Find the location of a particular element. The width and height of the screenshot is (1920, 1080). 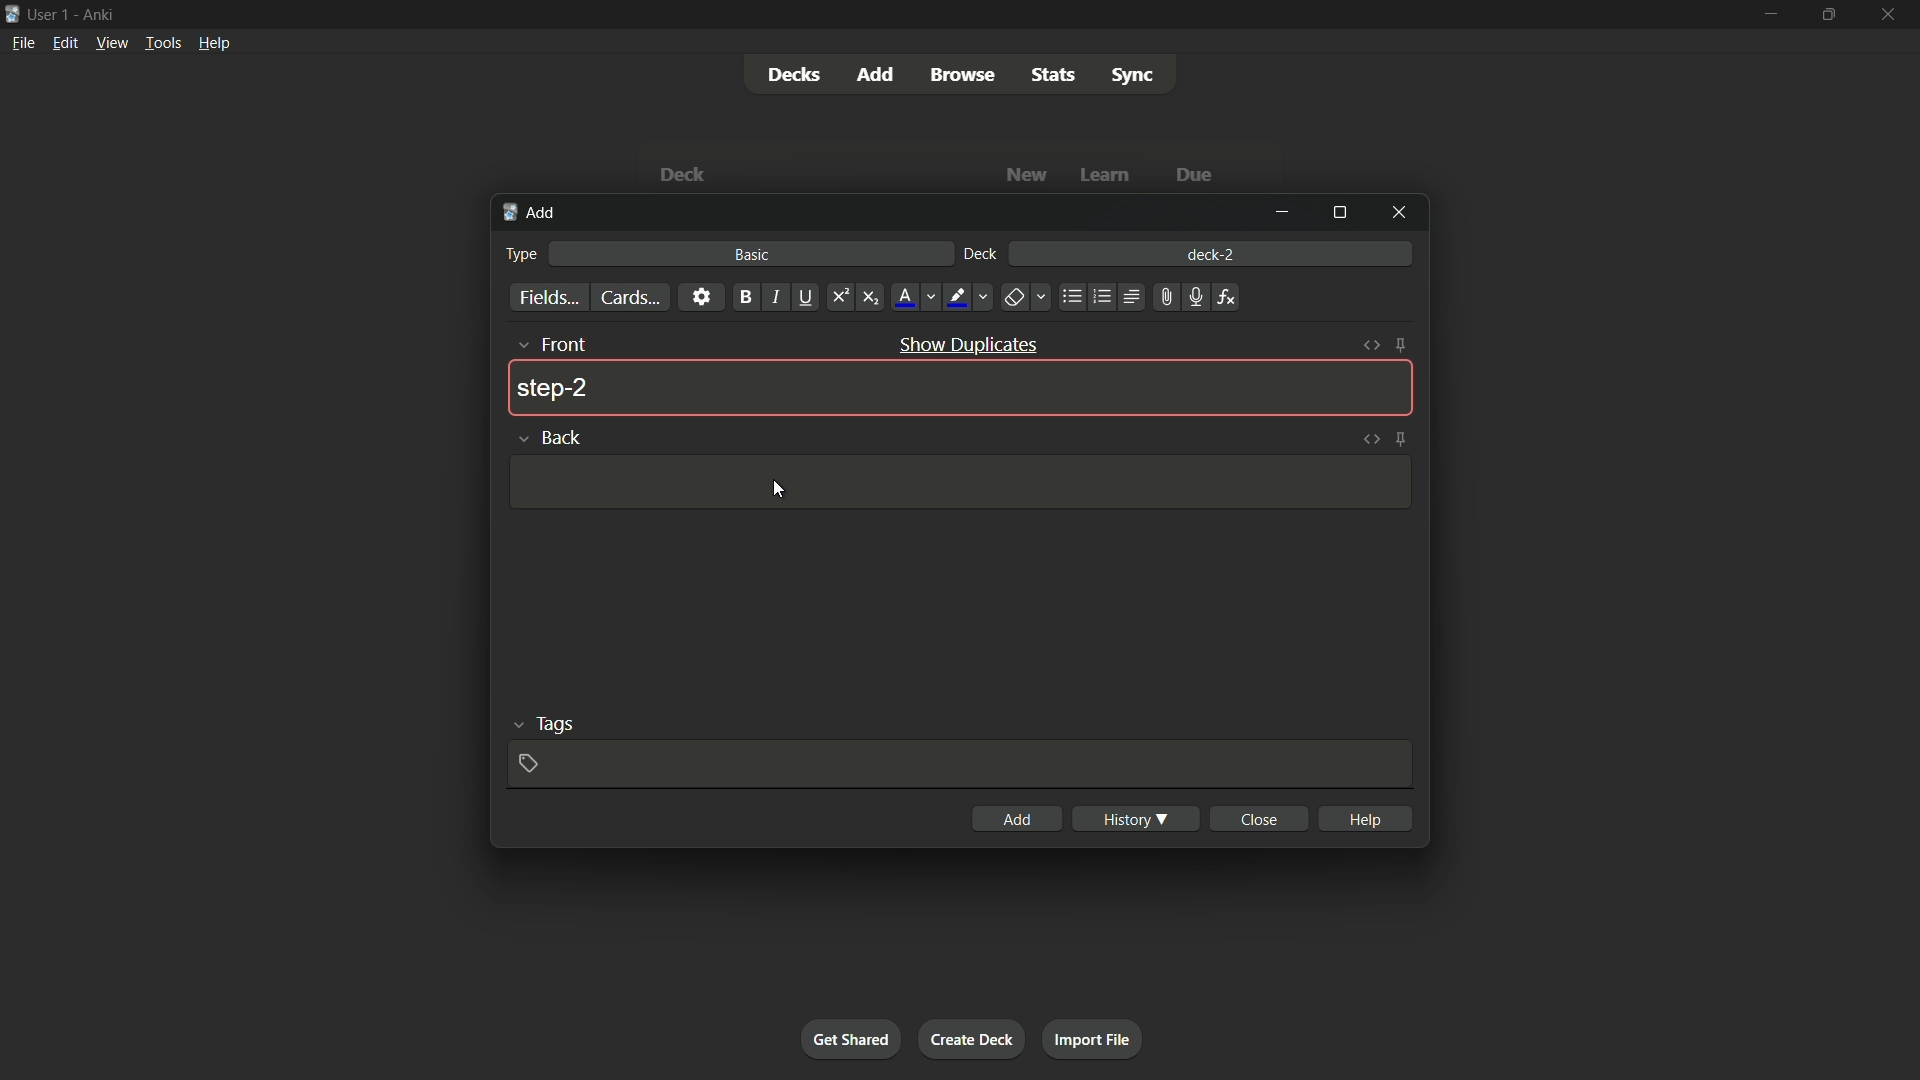

equations is located at coordinates (1229, 298).